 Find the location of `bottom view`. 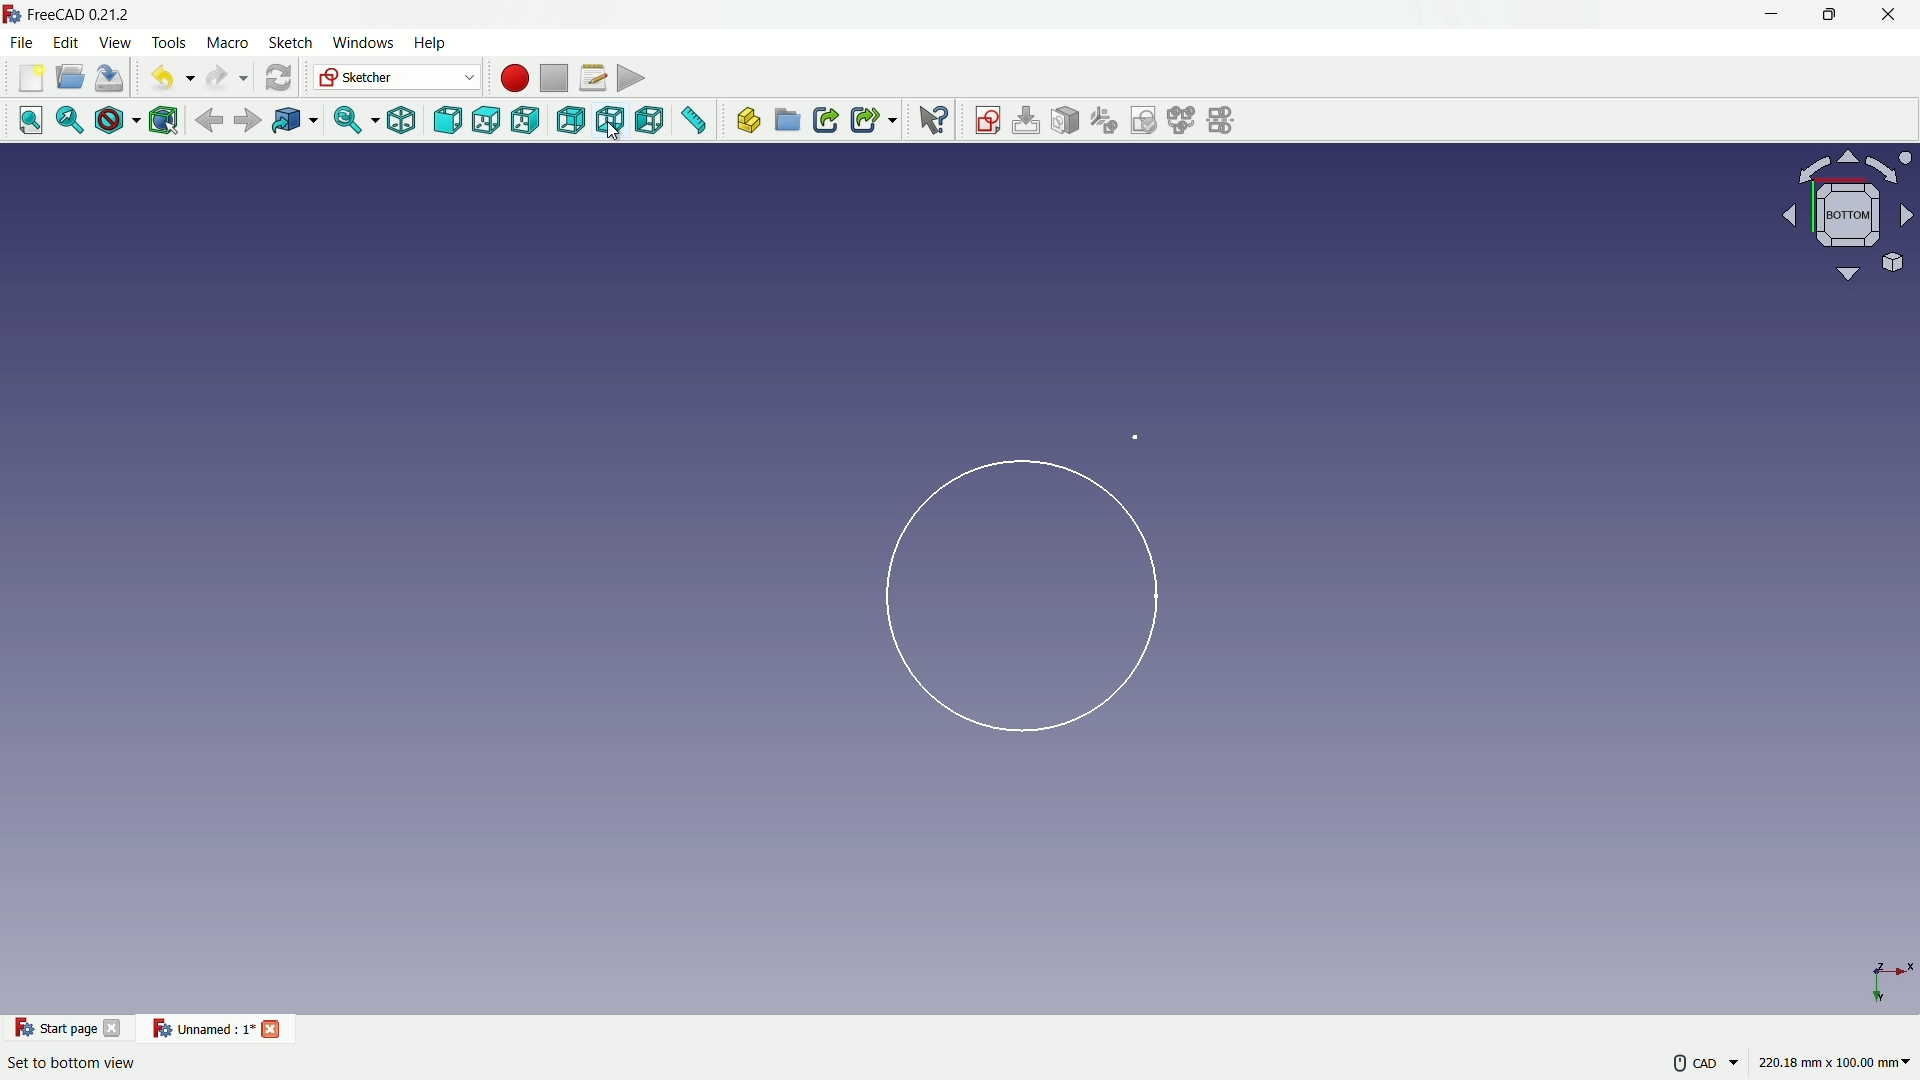

bottom view is located at coordinates (613, 121).